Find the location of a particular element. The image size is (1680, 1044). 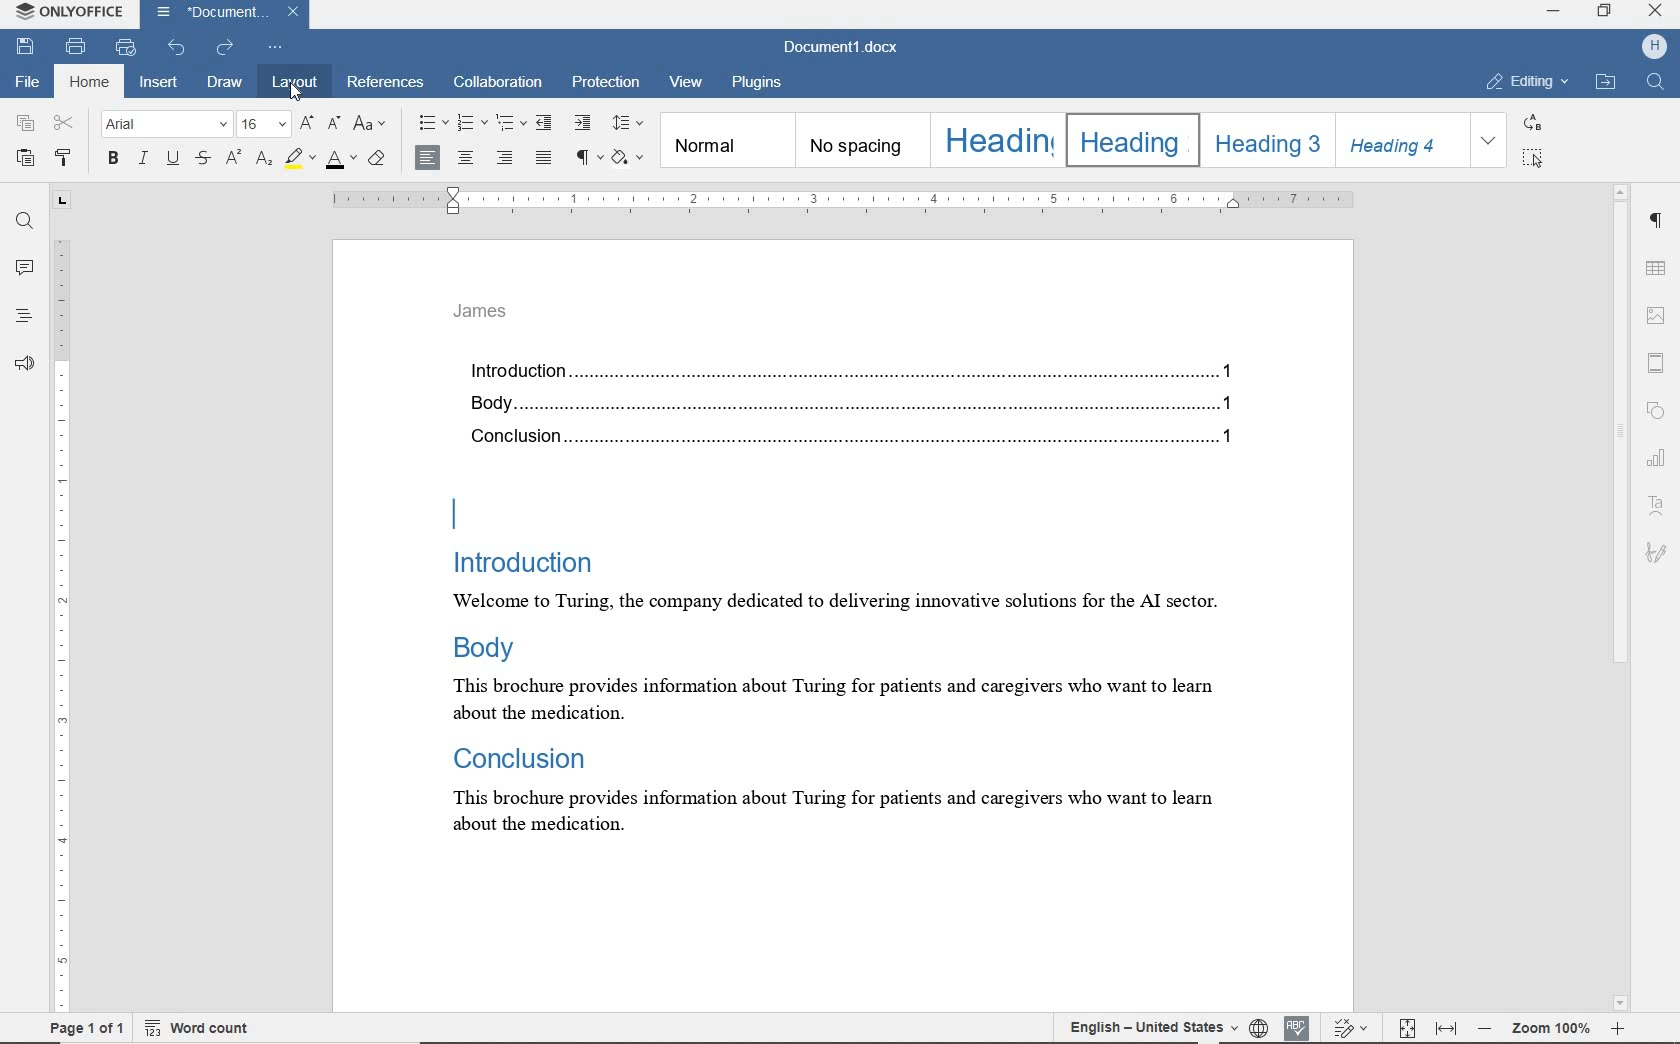

decrease indent is located at coordinates (547, 122).